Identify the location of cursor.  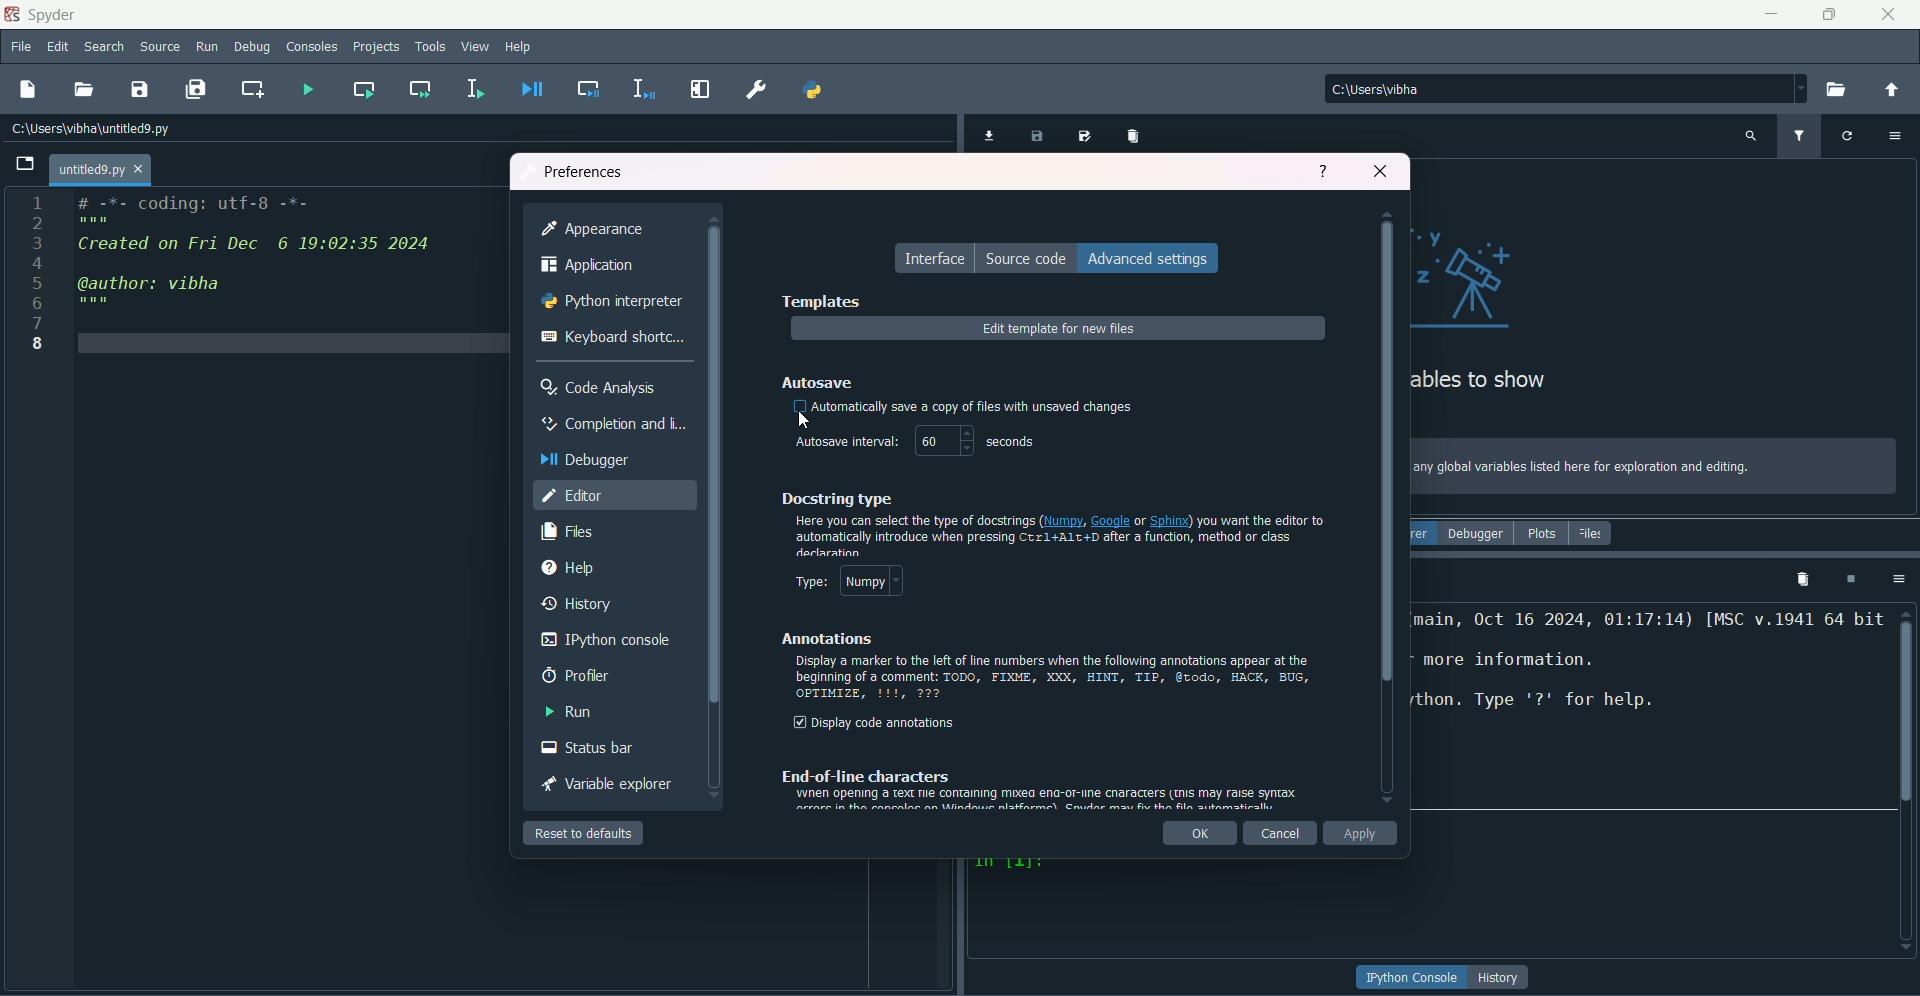
(805, 421).